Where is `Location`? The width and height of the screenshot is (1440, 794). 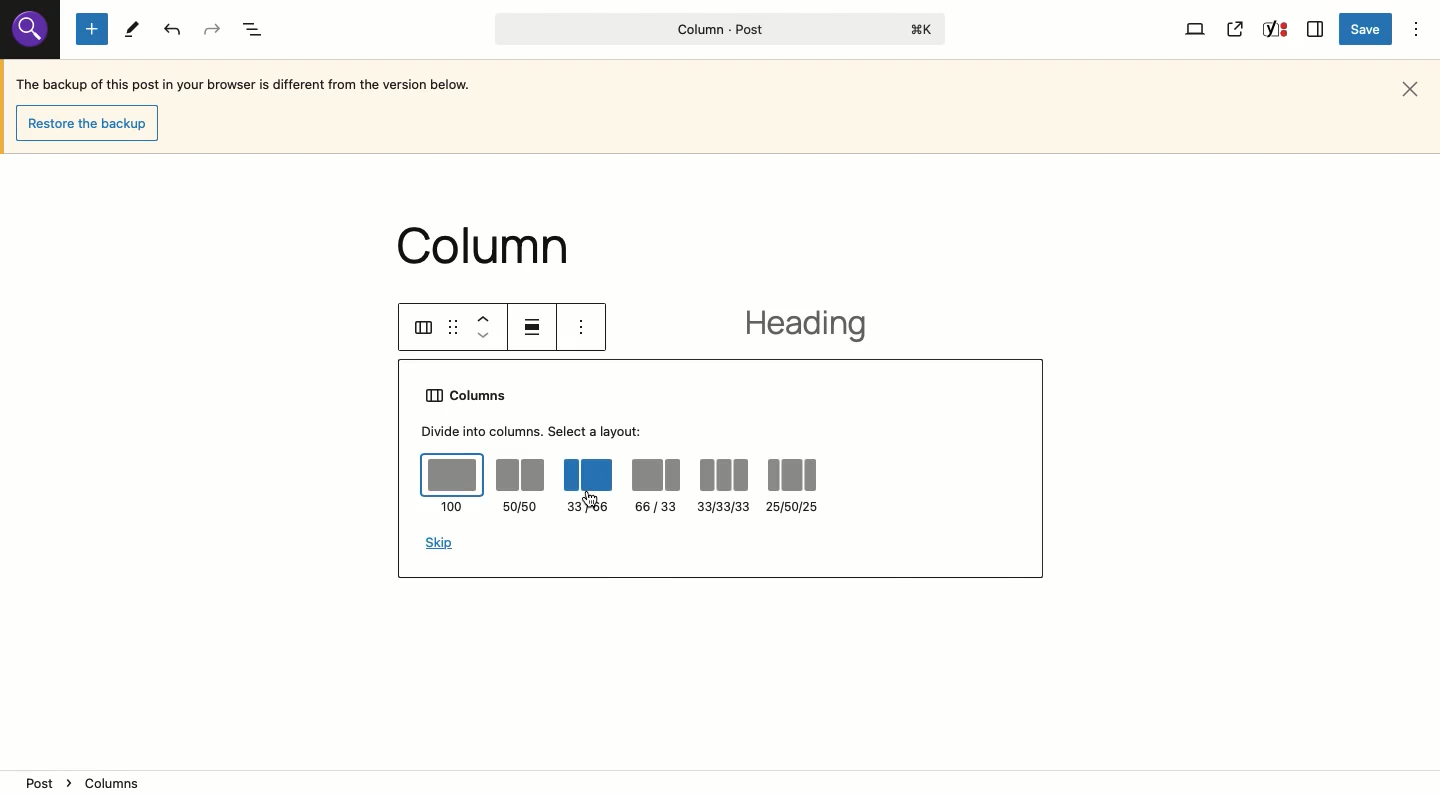
Location is located at coordinates (722, 782).